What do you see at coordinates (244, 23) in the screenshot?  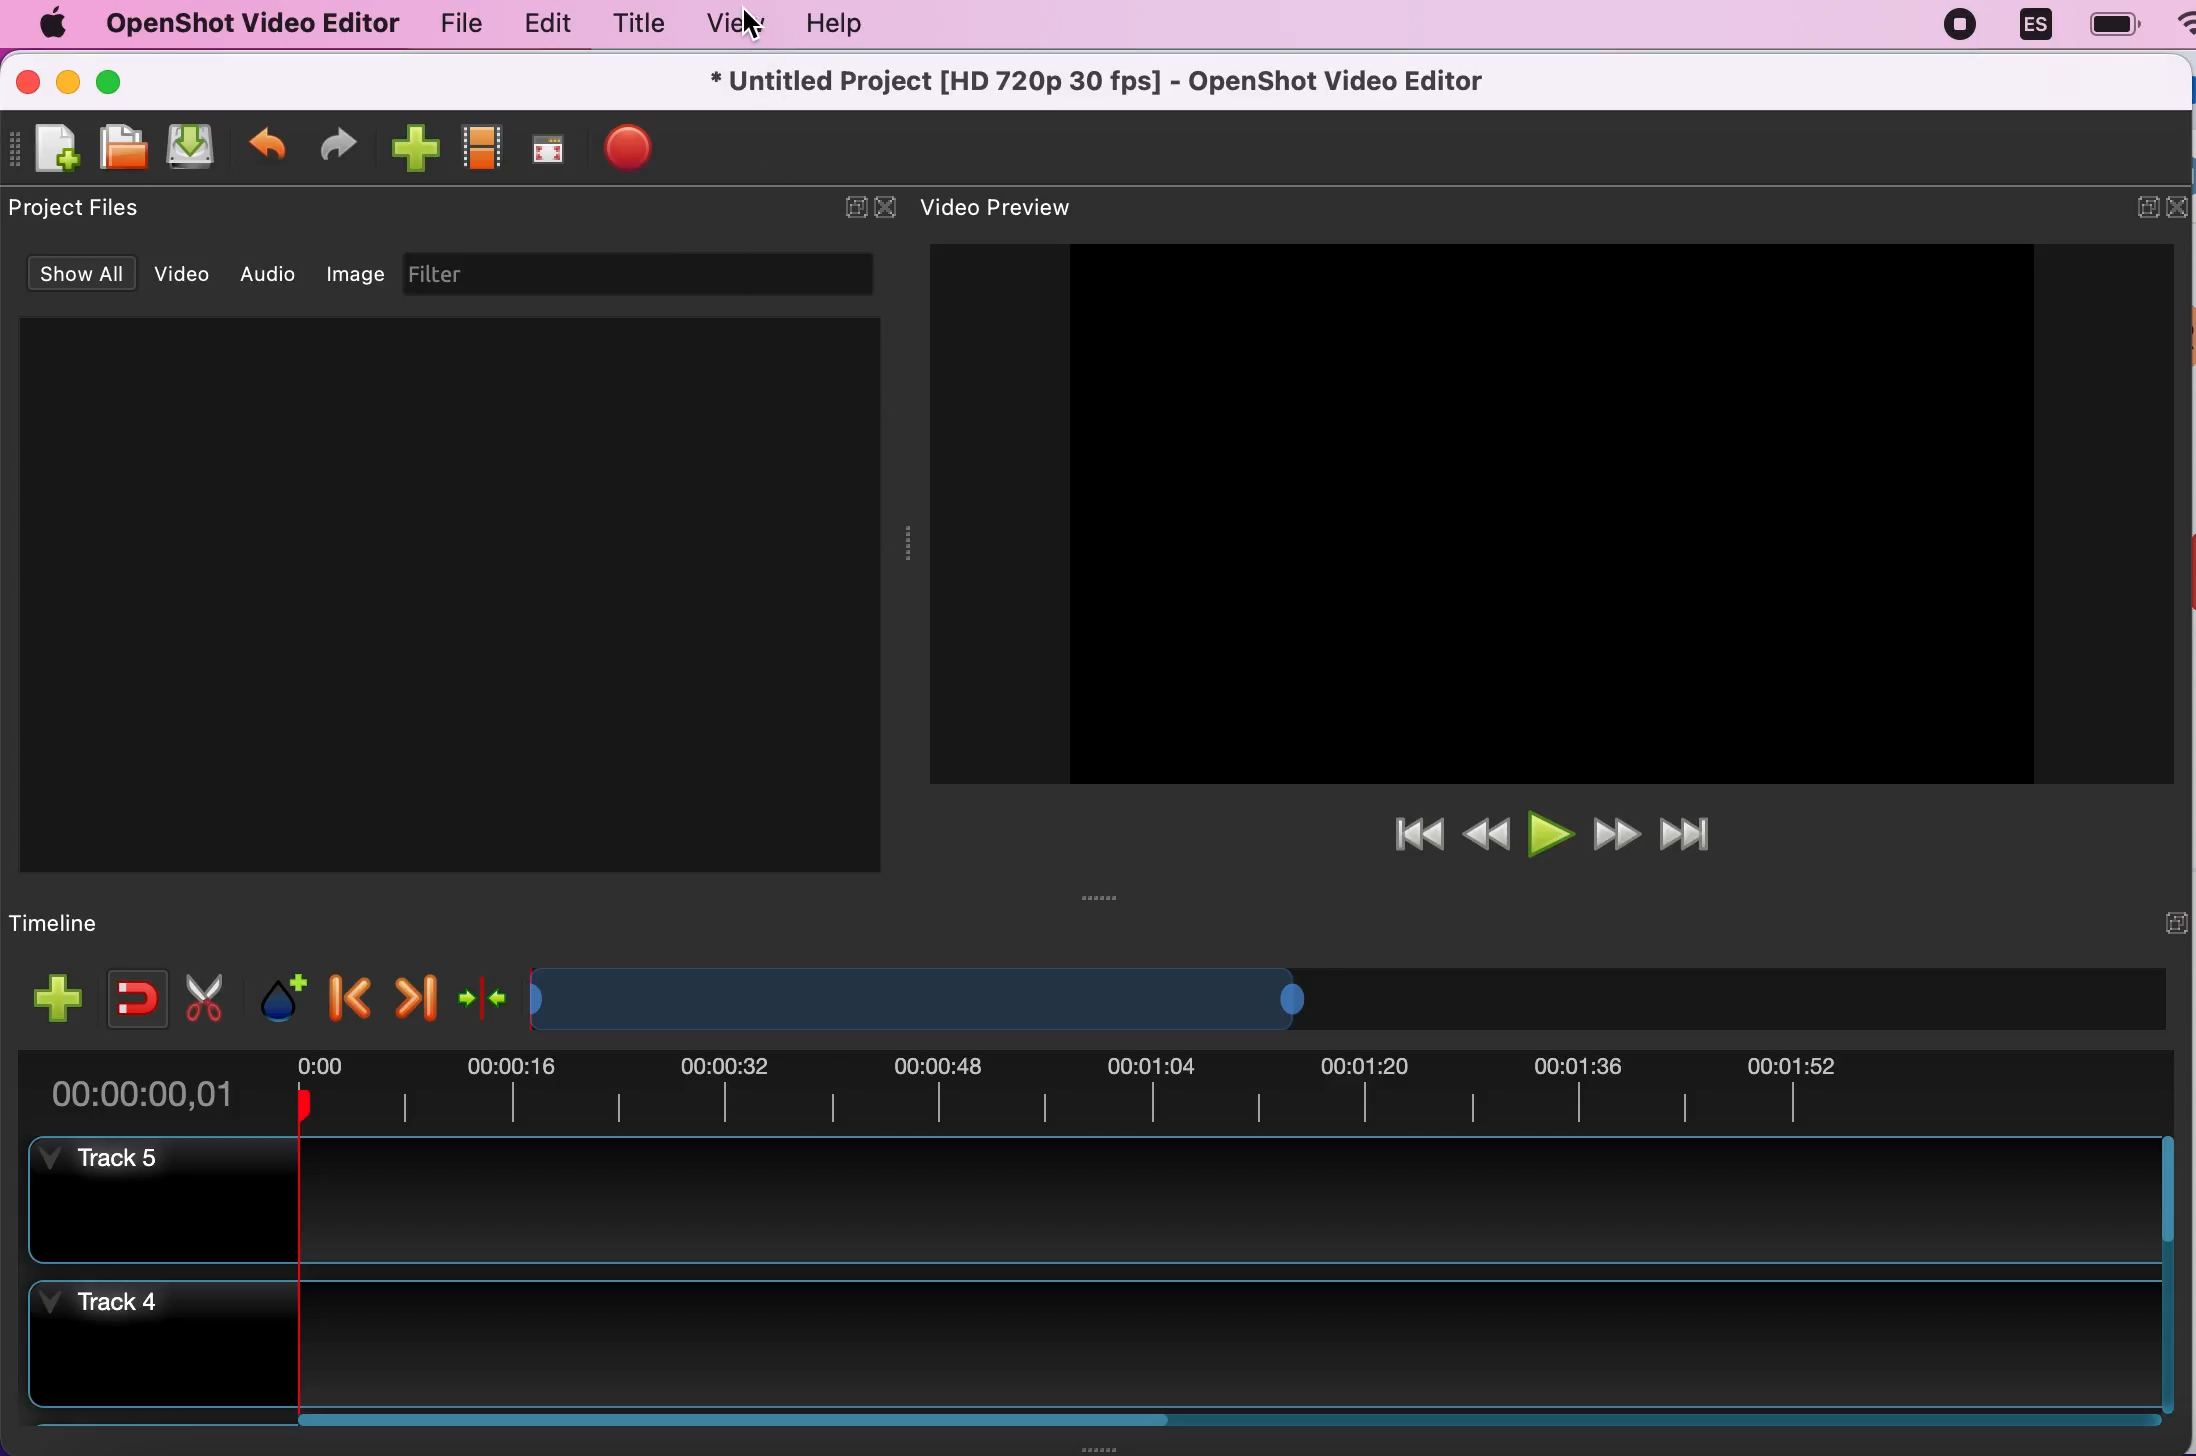 I see `openshot video editor` at bounding box center [244, 23].